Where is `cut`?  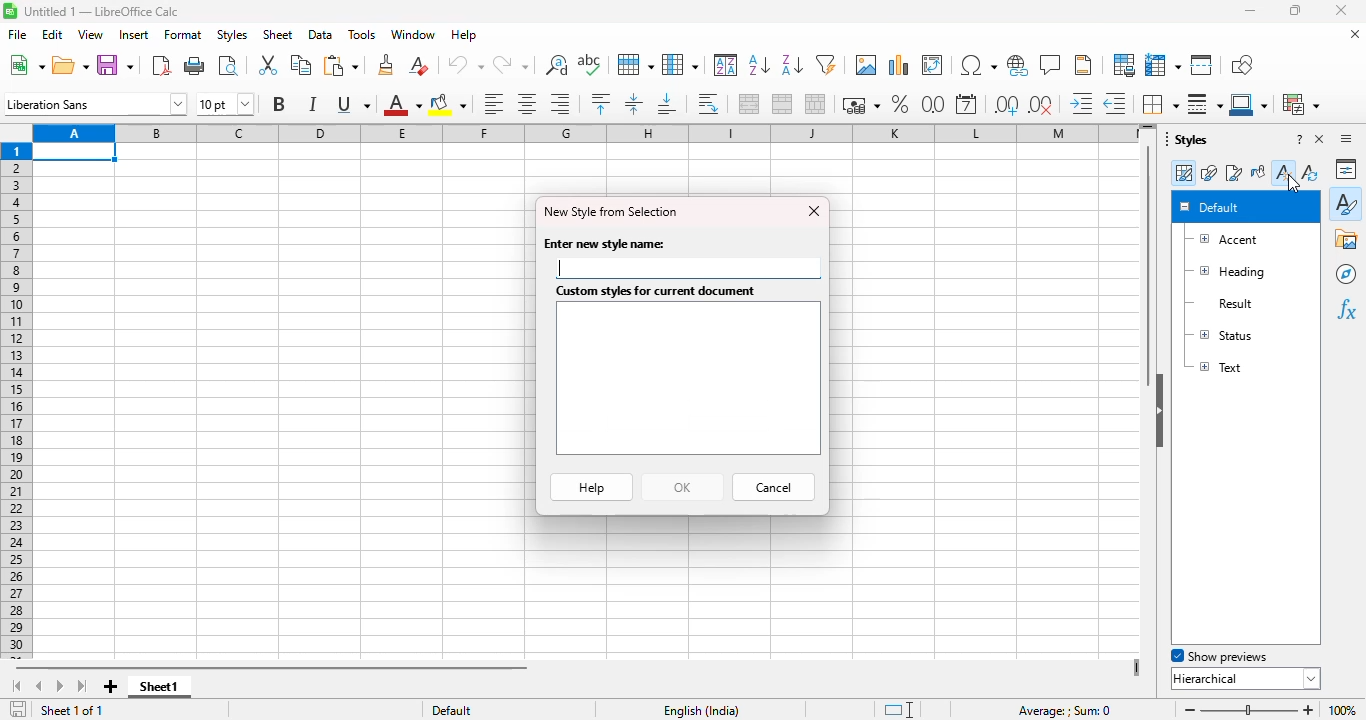 cut is located at coordinates (267, 65).